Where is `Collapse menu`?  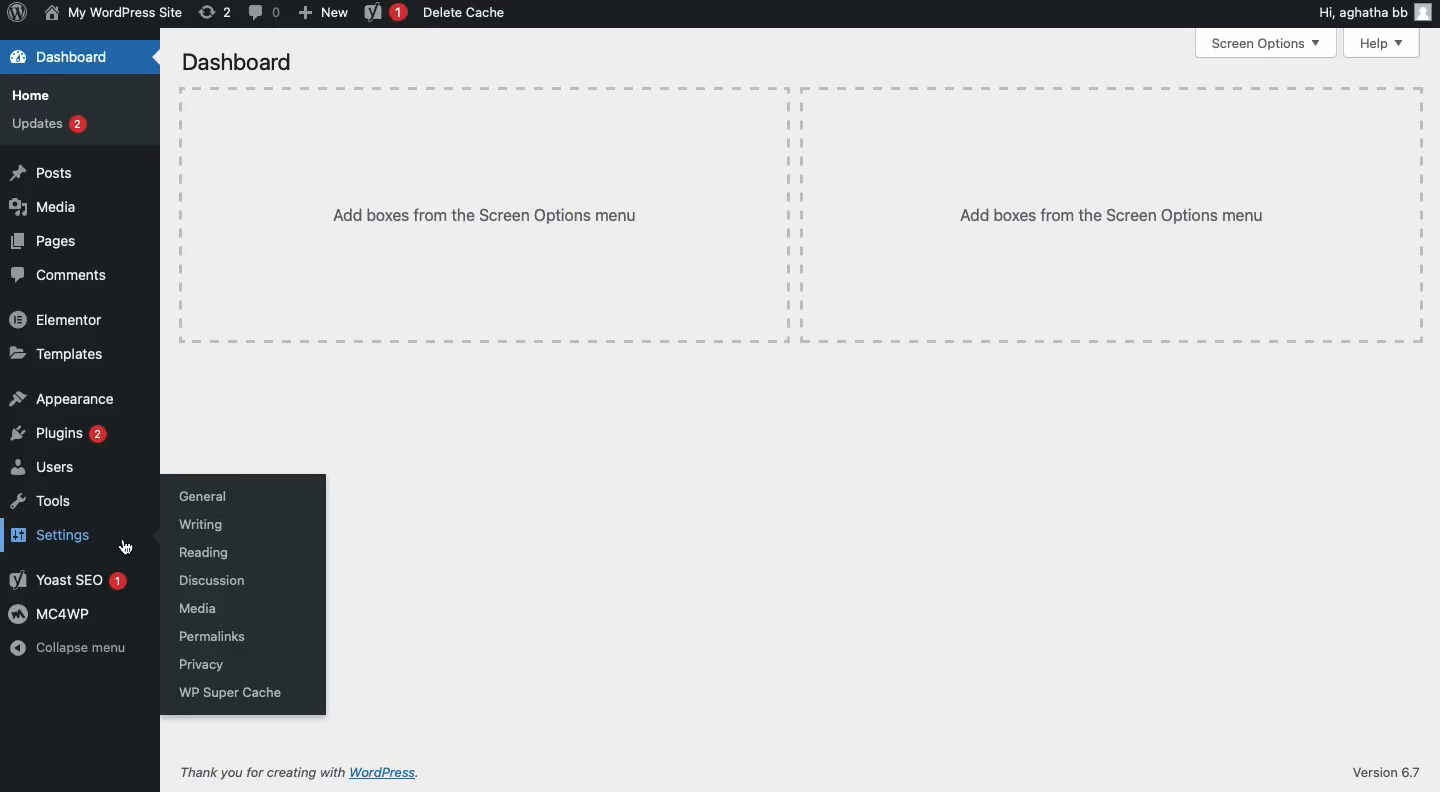
Collapse menu is located at coordinates (70, 647).